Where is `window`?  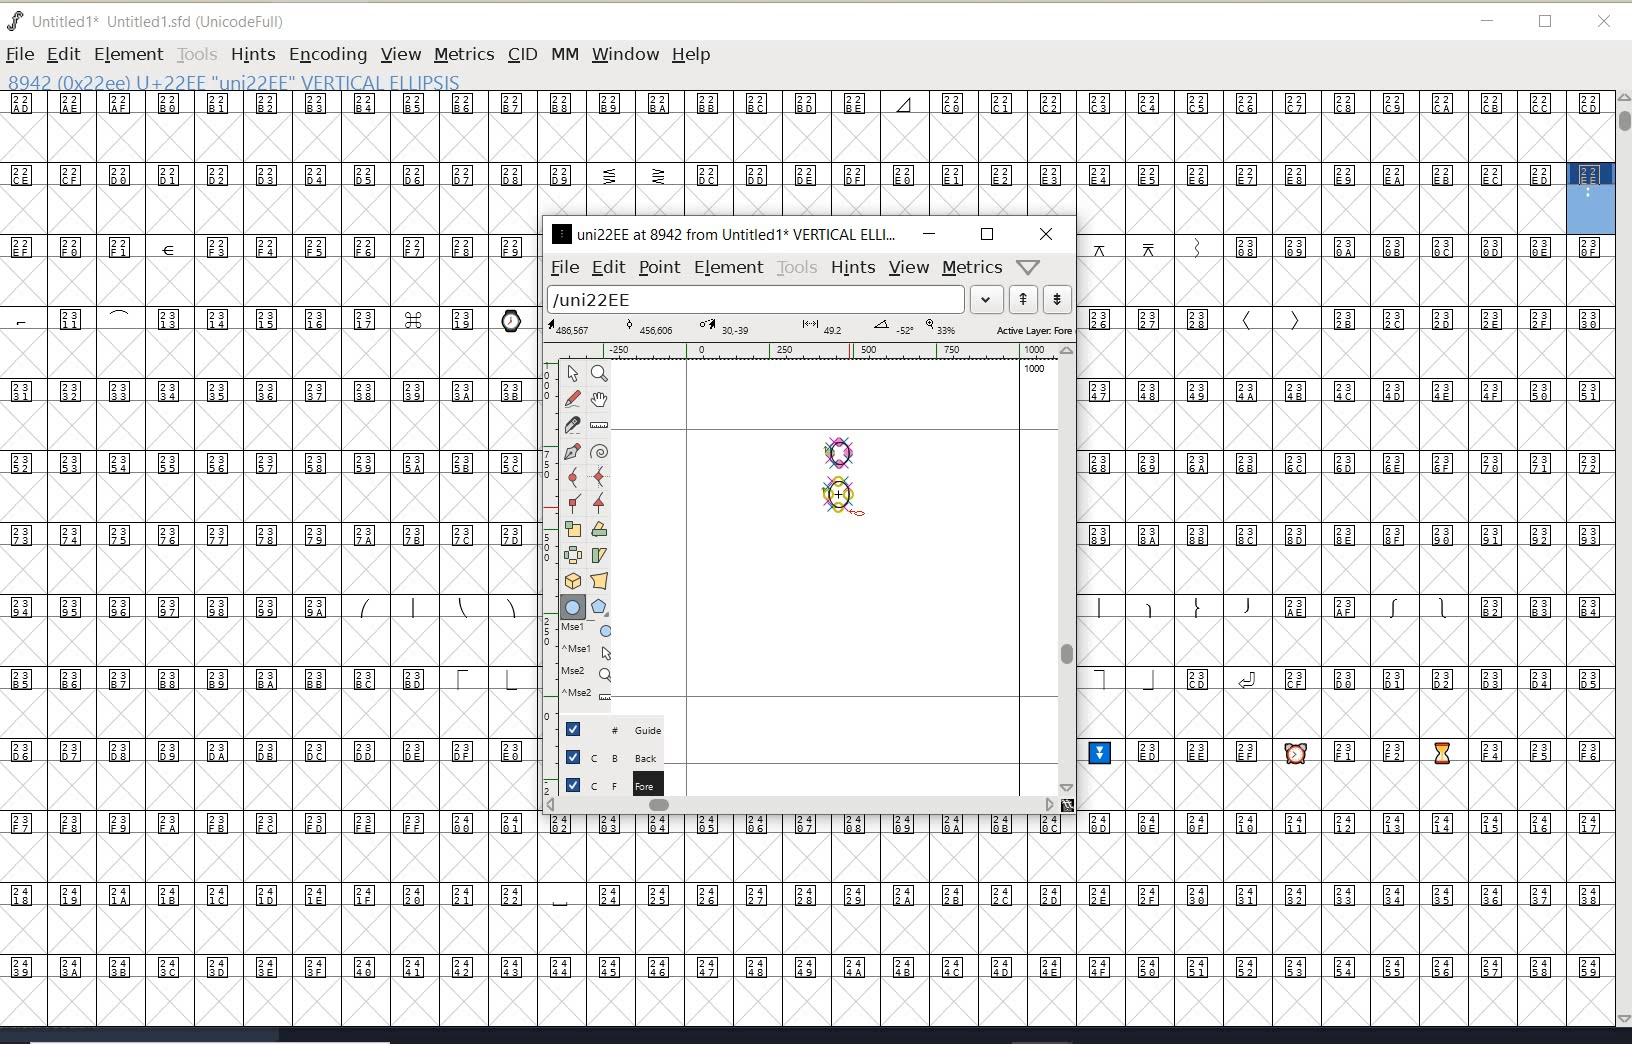 window is located at coordinates (624, 54).